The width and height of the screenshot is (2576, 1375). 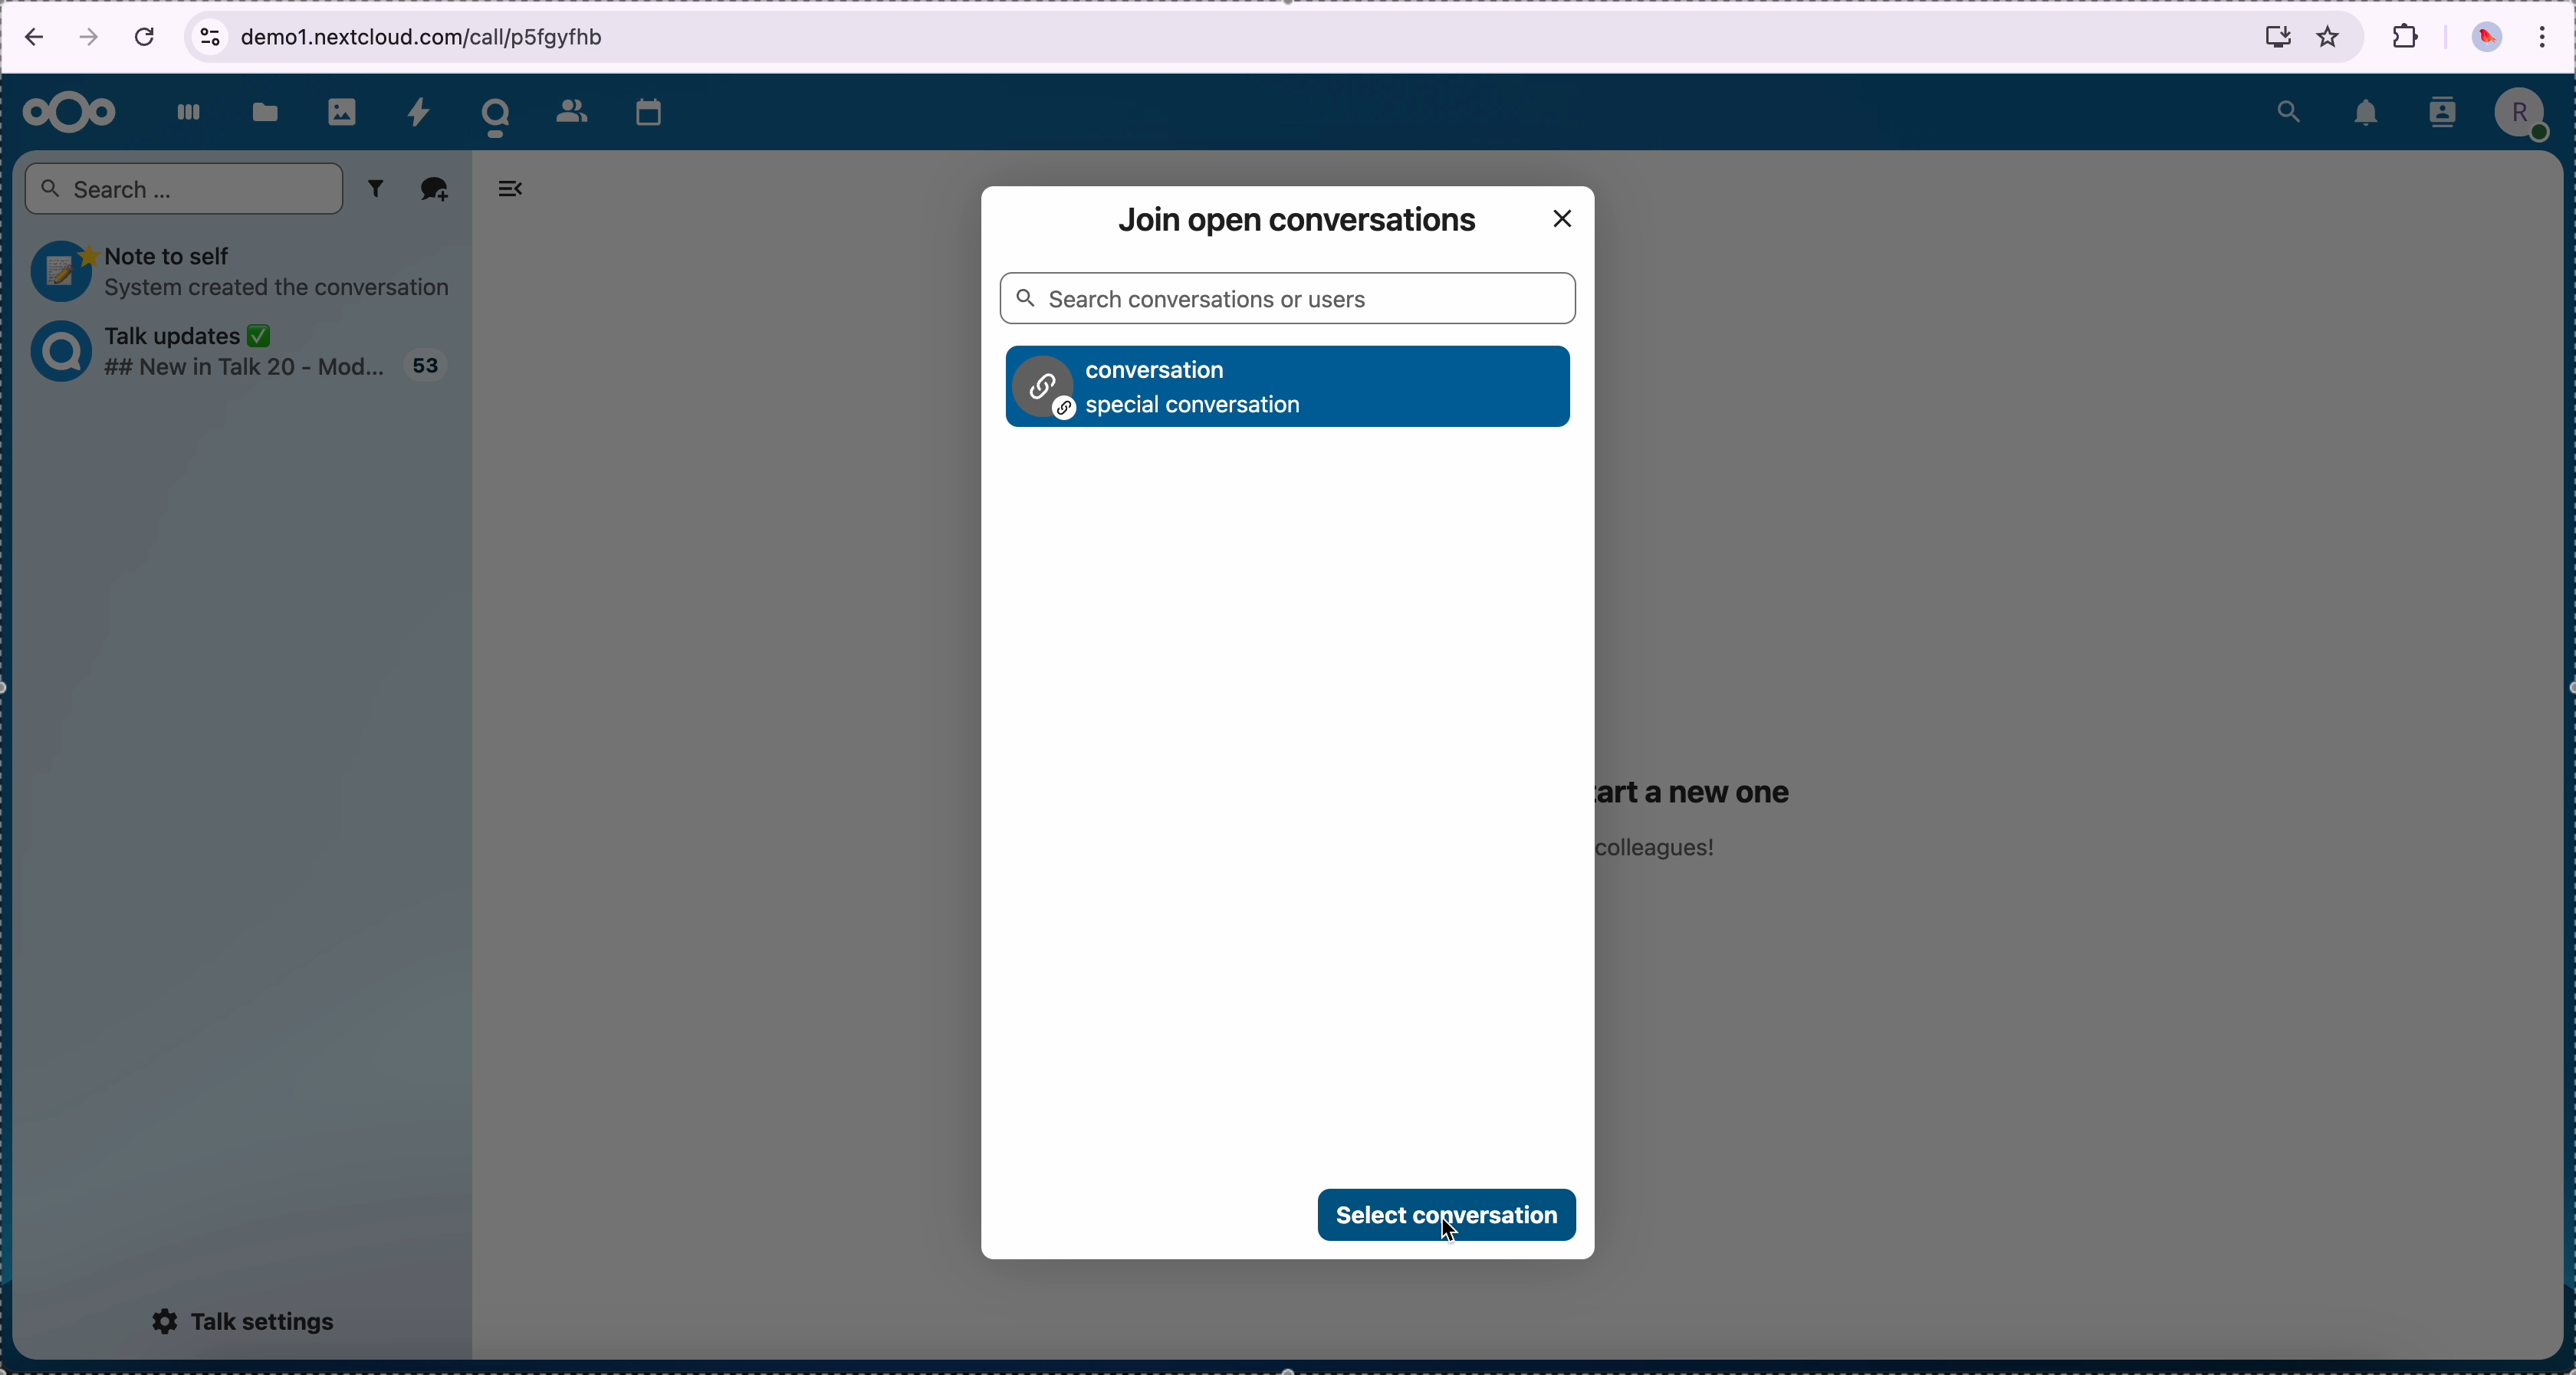 What do you see at coordinates (375, 190) in the screenshot?
I see `filter` at bounding box center [375, 190].